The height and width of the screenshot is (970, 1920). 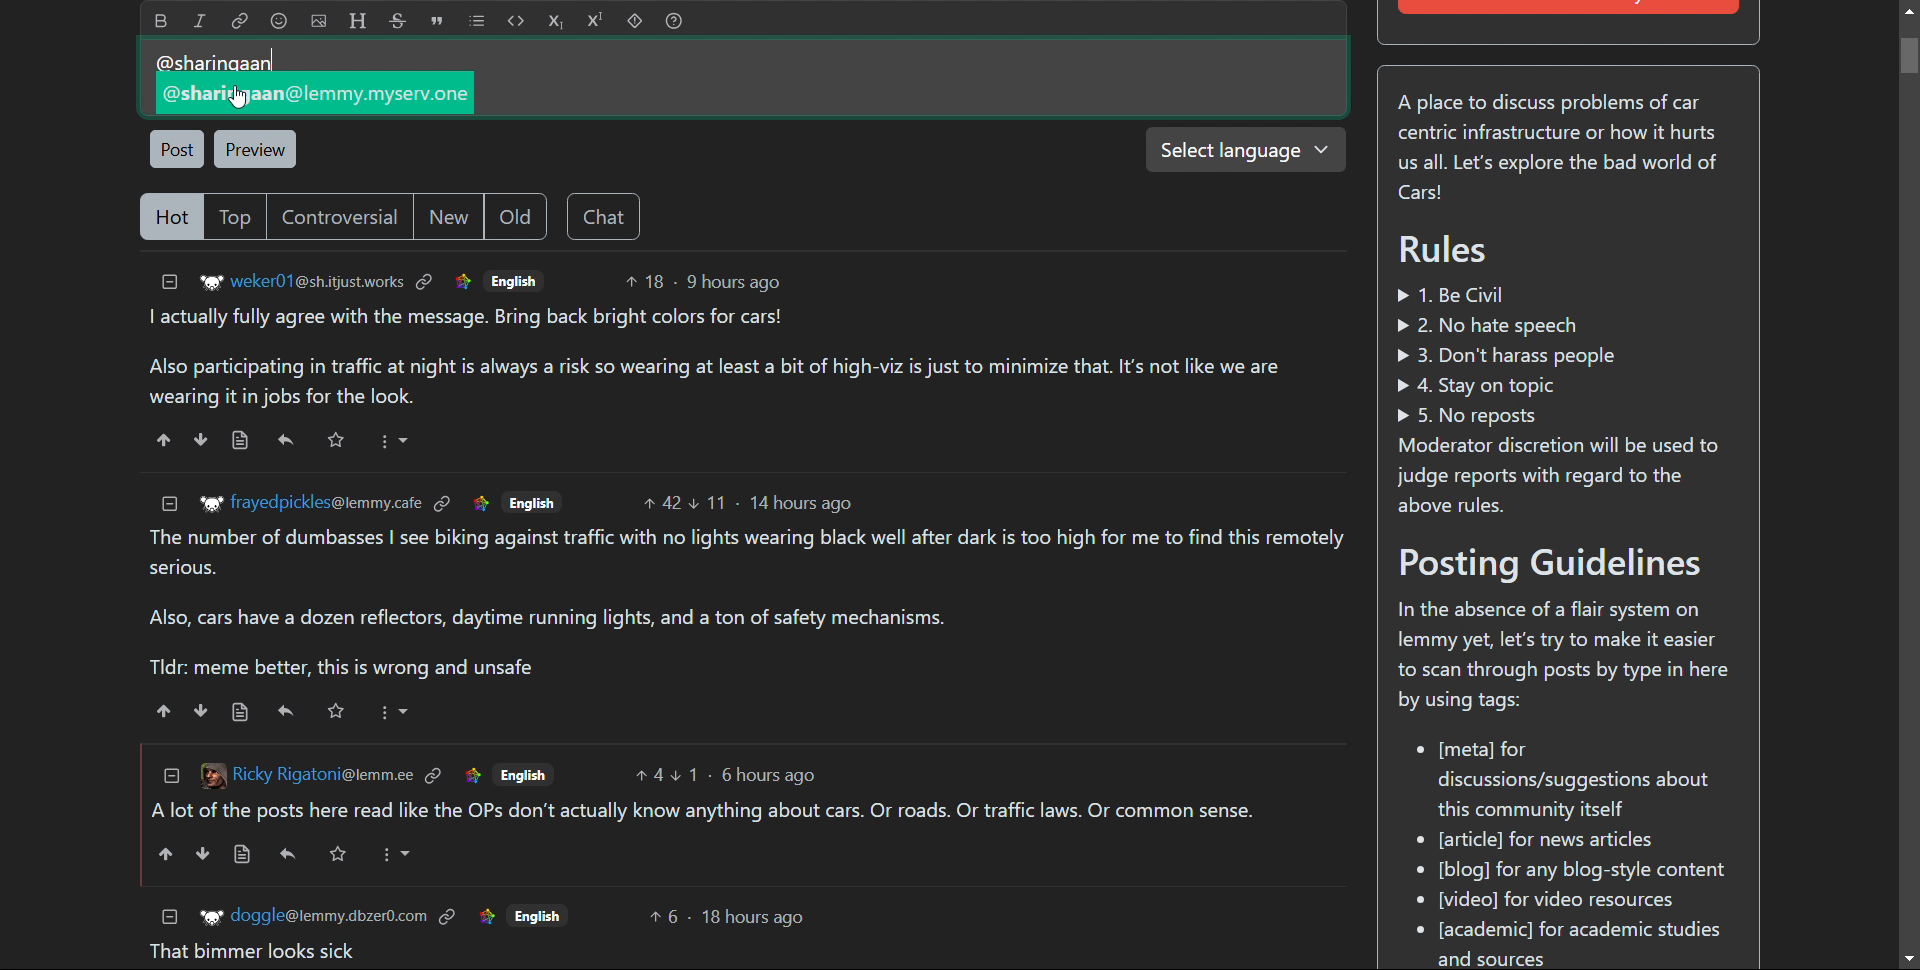 What do you see at coordinates (1908, 56) in the screenshot?
I see `Vertical scroll bar` at bounding box center [1908, 56].